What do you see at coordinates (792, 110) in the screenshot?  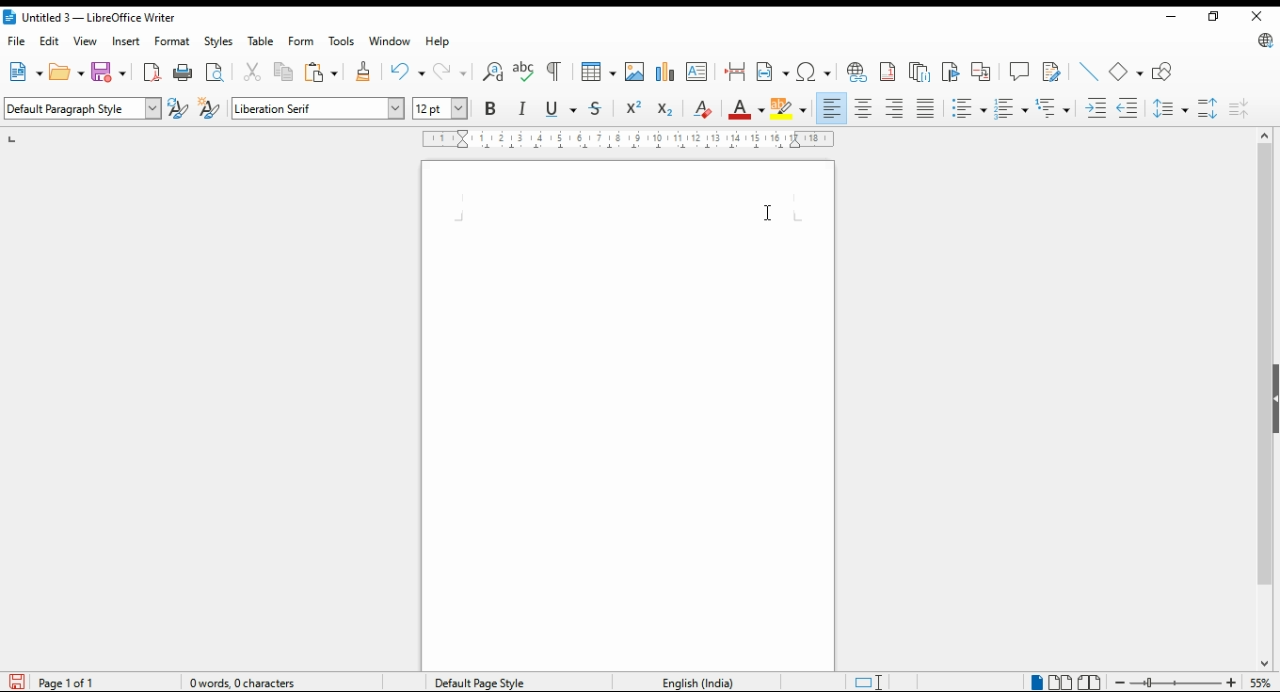 I see `highlight color` at bounding box center [792, 110].